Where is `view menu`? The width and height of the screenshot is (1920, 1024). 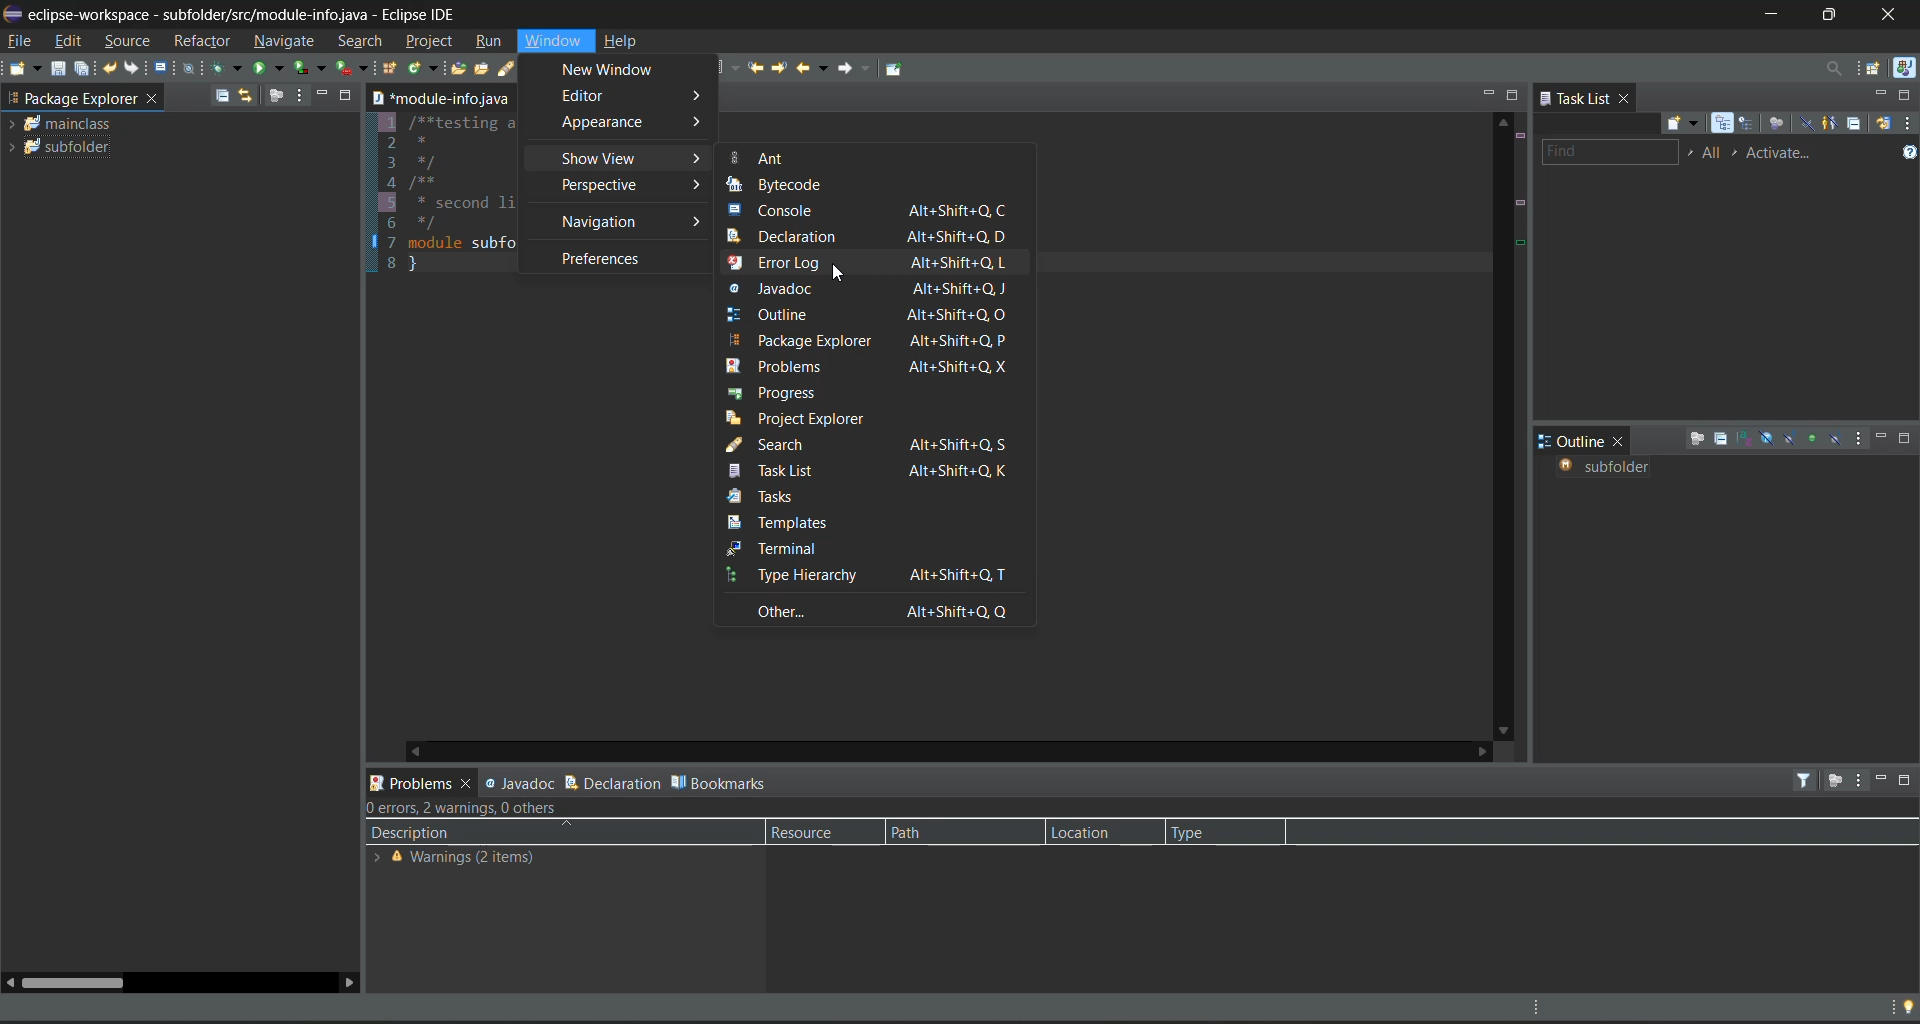 view menu is located at coordinates (302, 95).